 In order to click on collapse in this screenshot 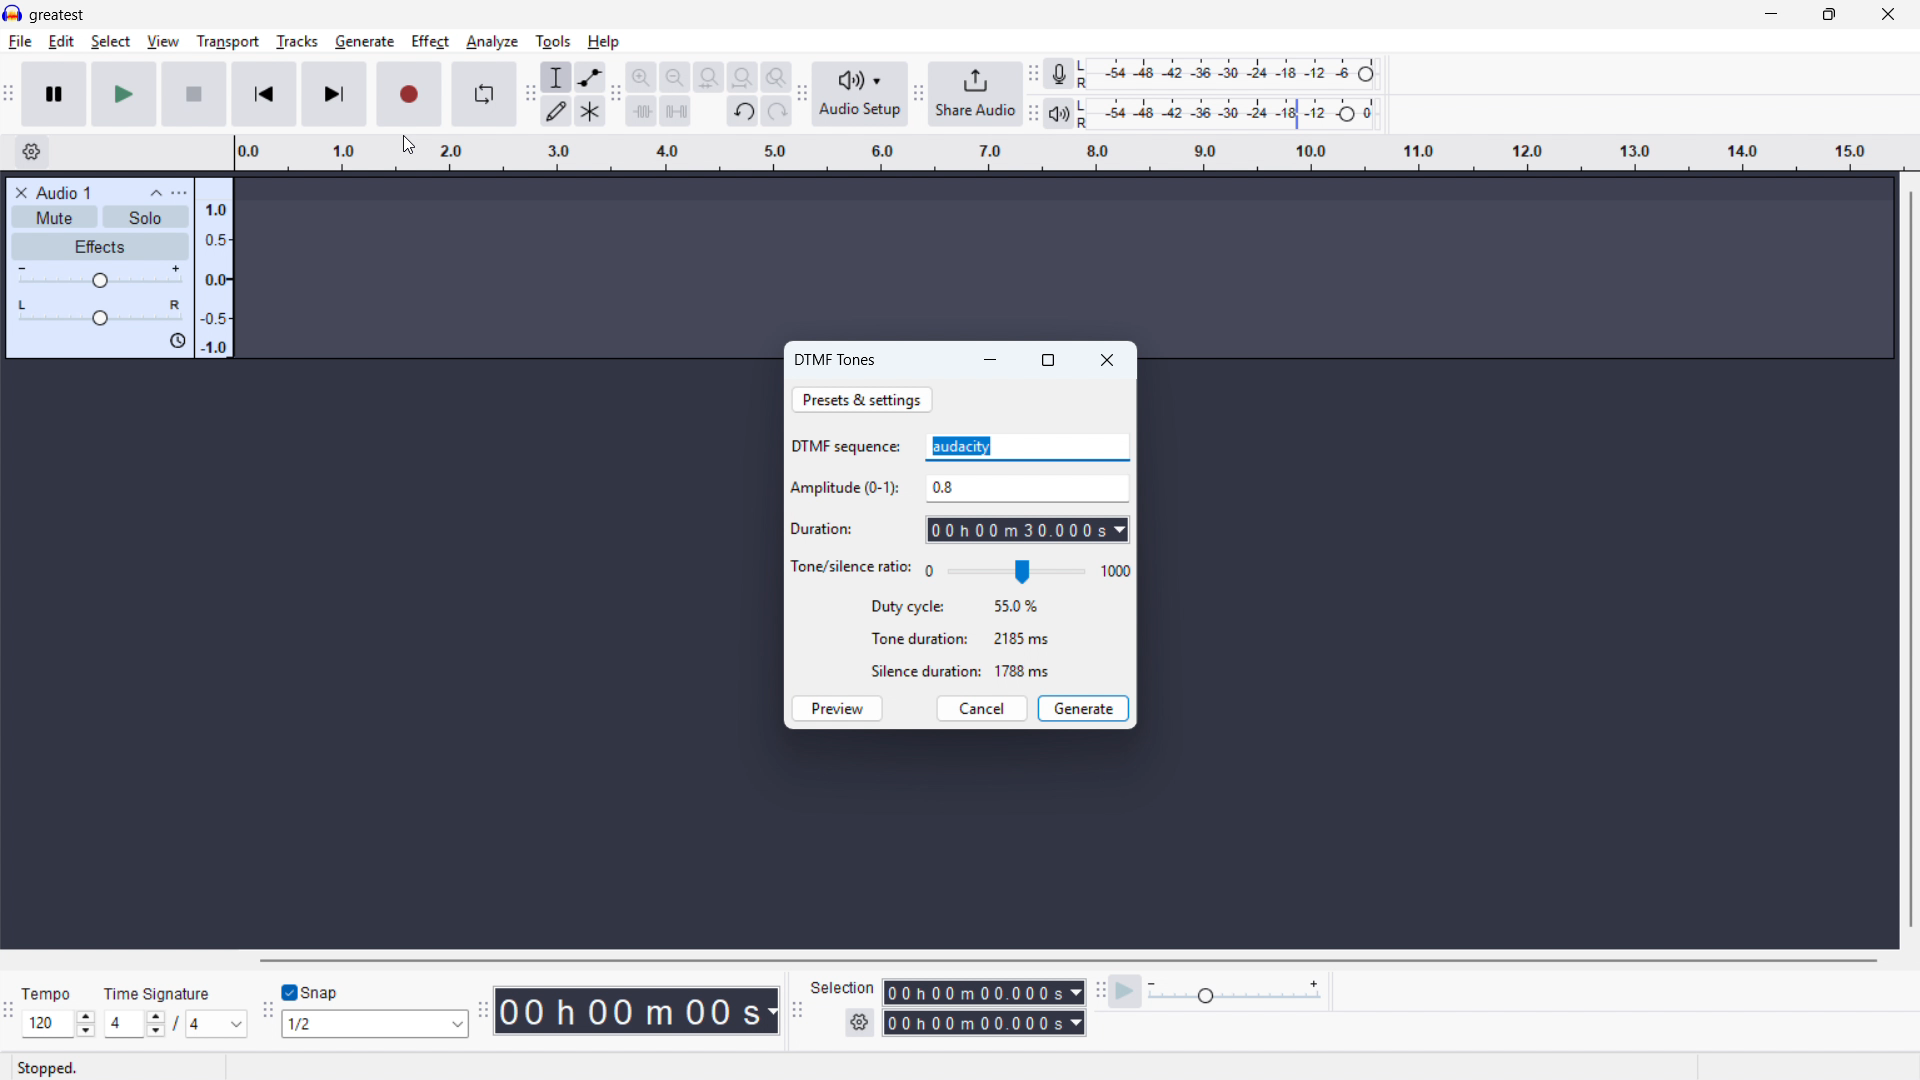, I will do `click(155, 192)`.